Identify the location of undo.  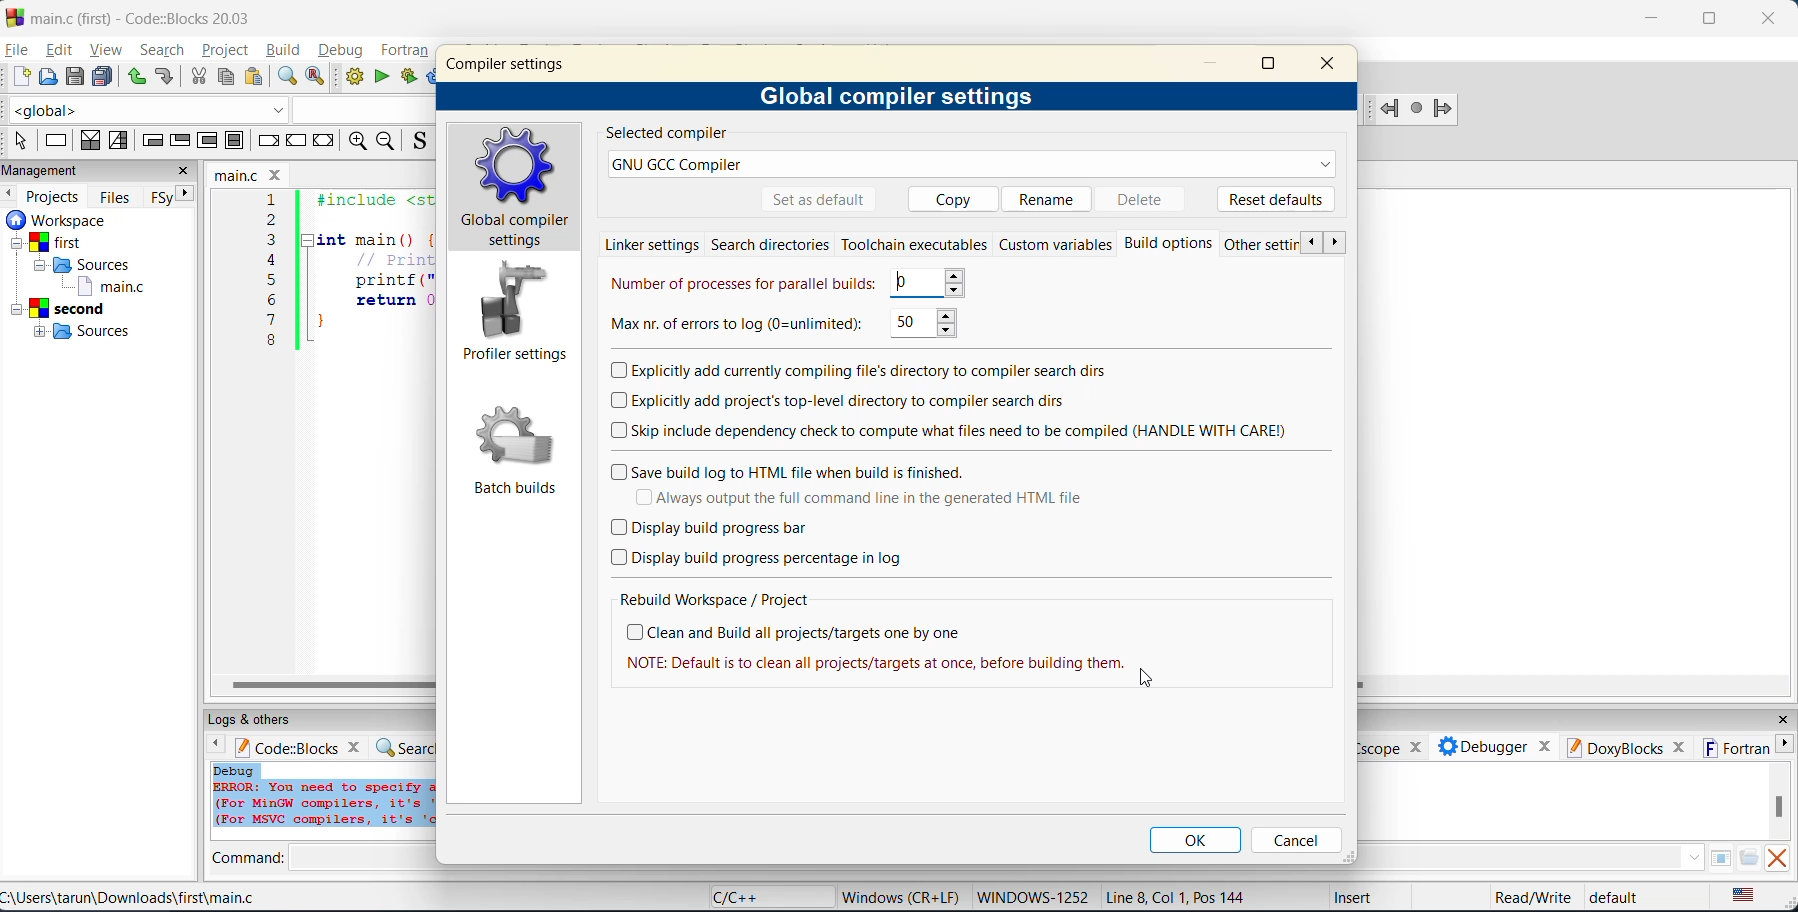
(136, 78).